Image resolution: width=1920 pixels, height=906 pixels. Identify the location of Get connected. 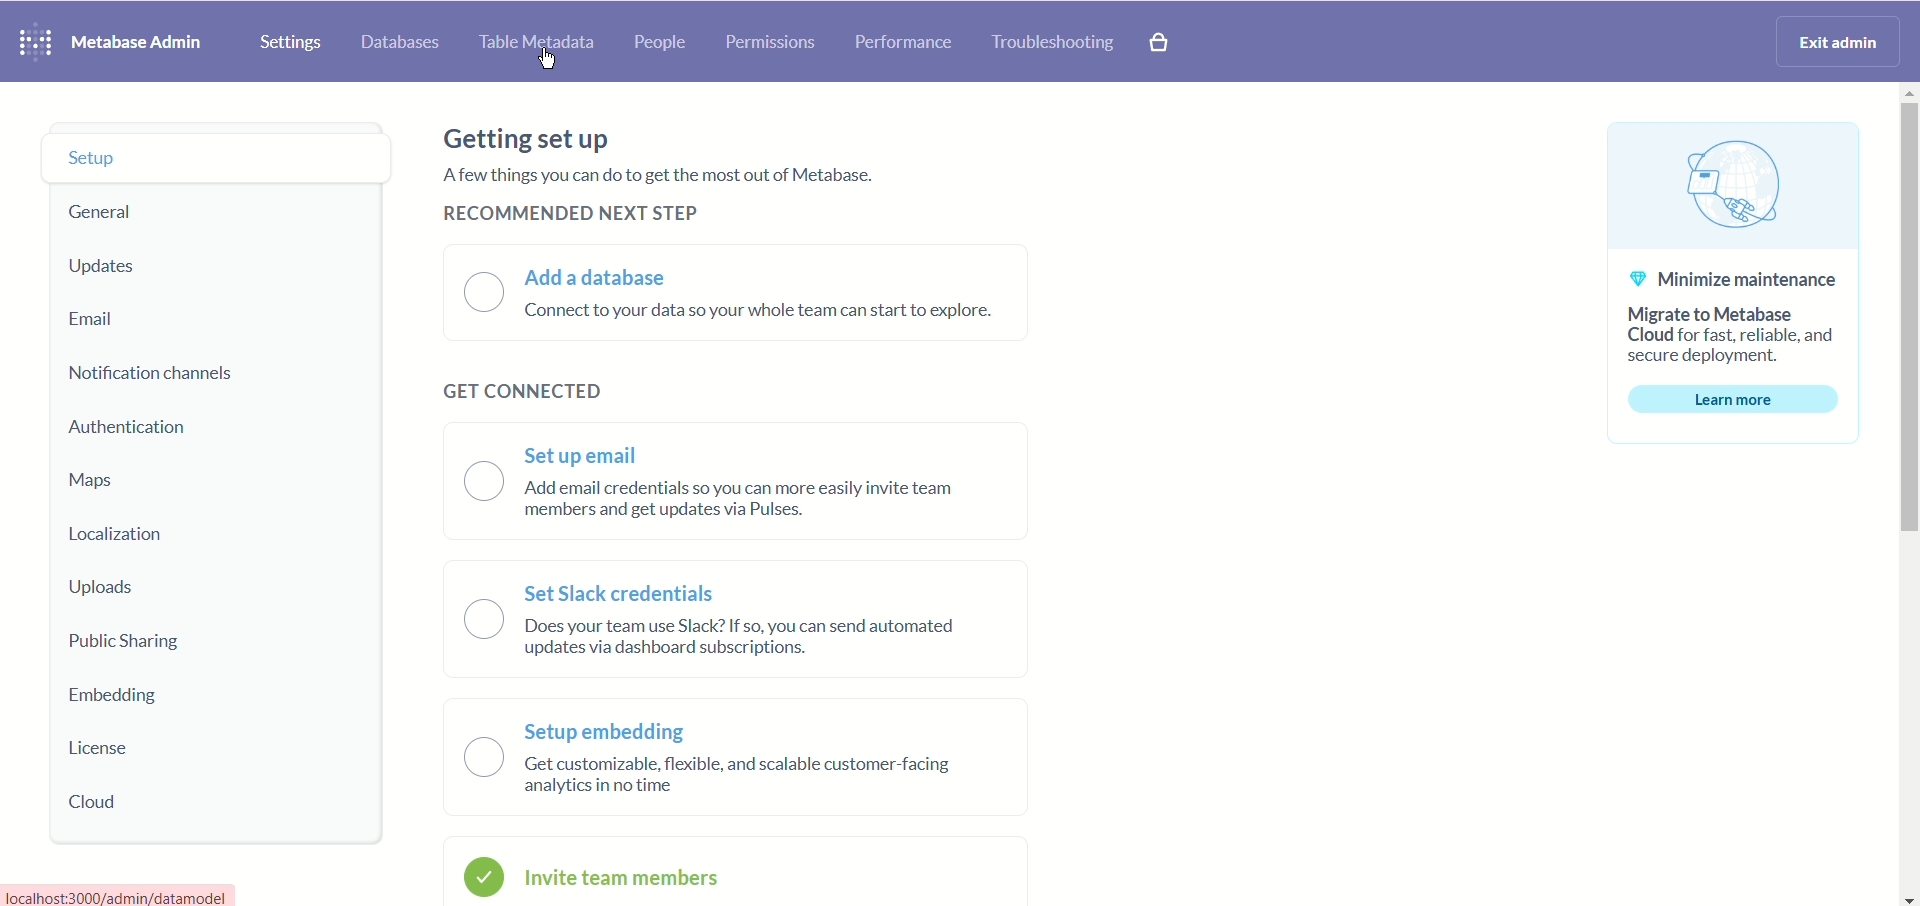
(519, 391).